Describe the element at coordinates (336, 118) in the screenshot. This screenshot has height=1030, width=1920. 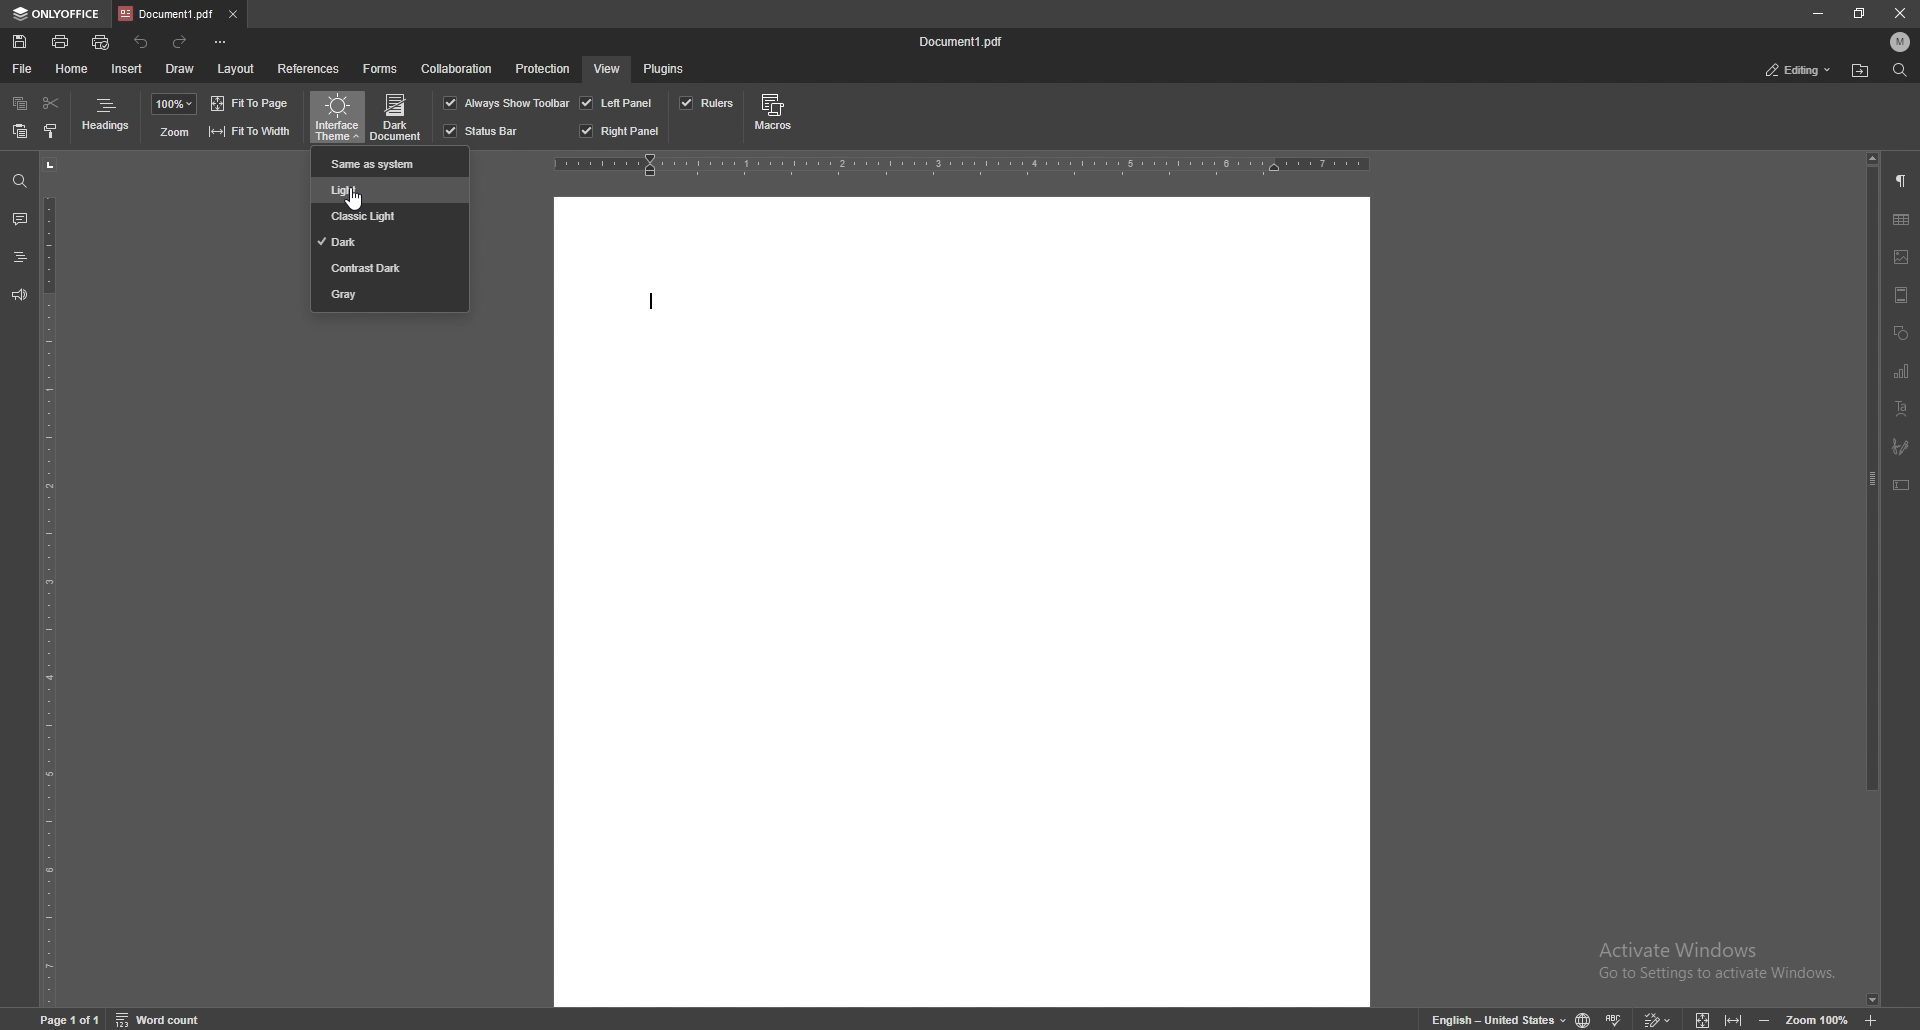
I see `interface theme` at that location.